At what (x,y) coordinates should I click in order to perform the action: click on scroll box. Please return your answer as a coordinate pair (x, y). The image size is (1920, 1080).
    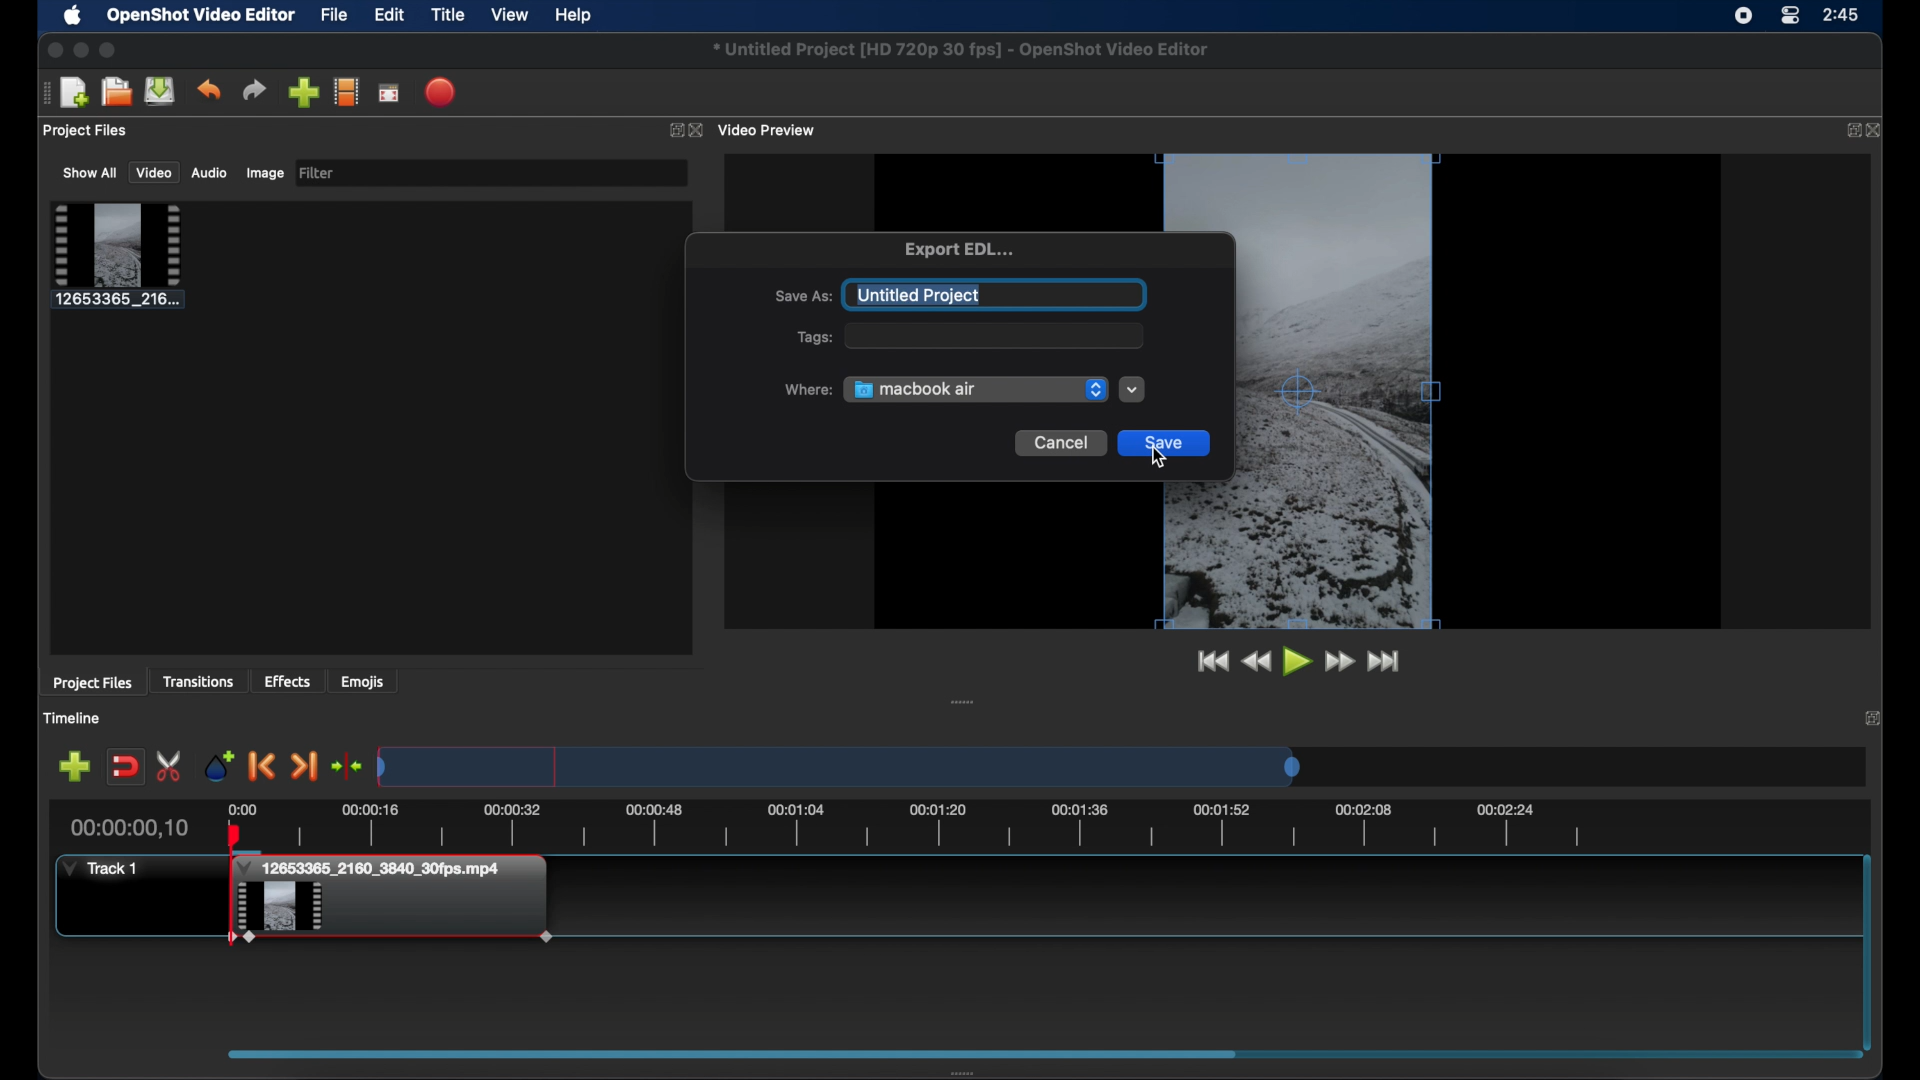
    Looking at the image, I should click on (1035, 1058).